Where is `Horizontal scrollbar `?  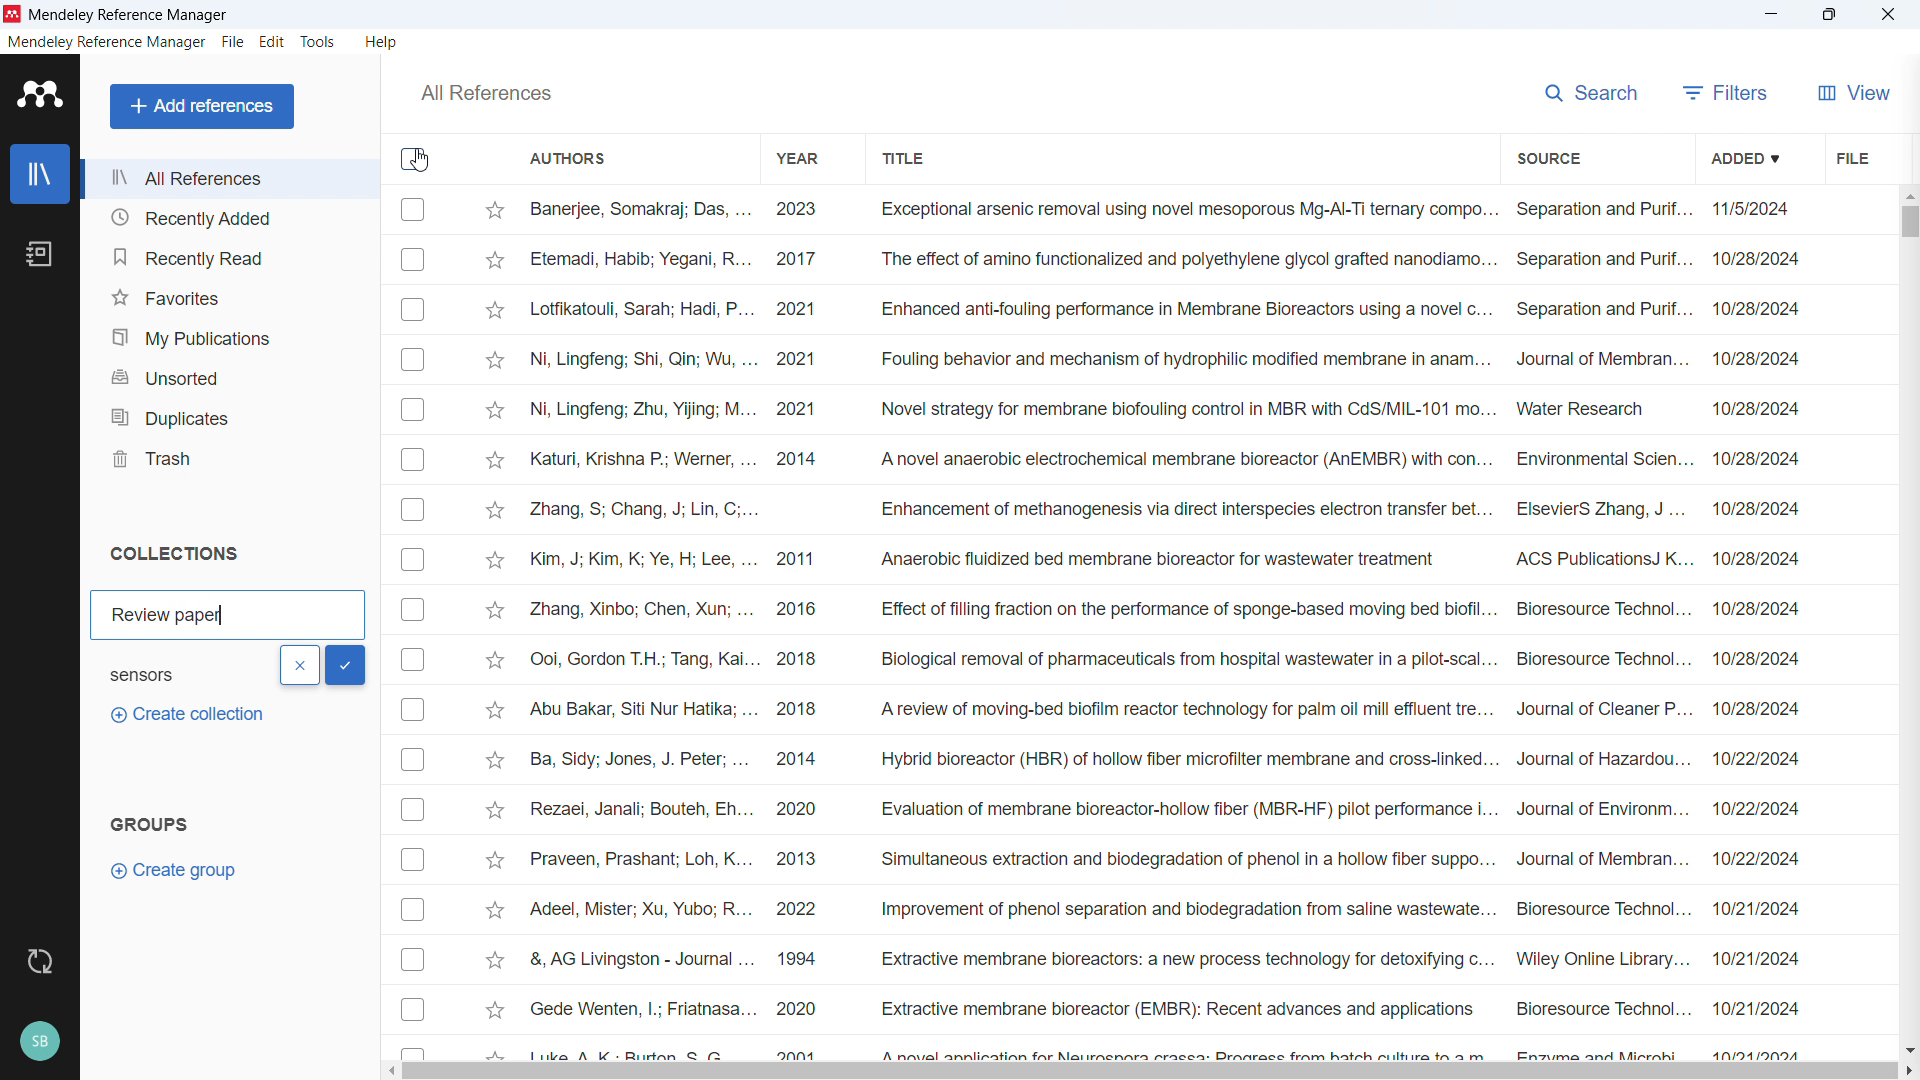
Horizontal scrollbar  is located at coordinates (1151, 1072).